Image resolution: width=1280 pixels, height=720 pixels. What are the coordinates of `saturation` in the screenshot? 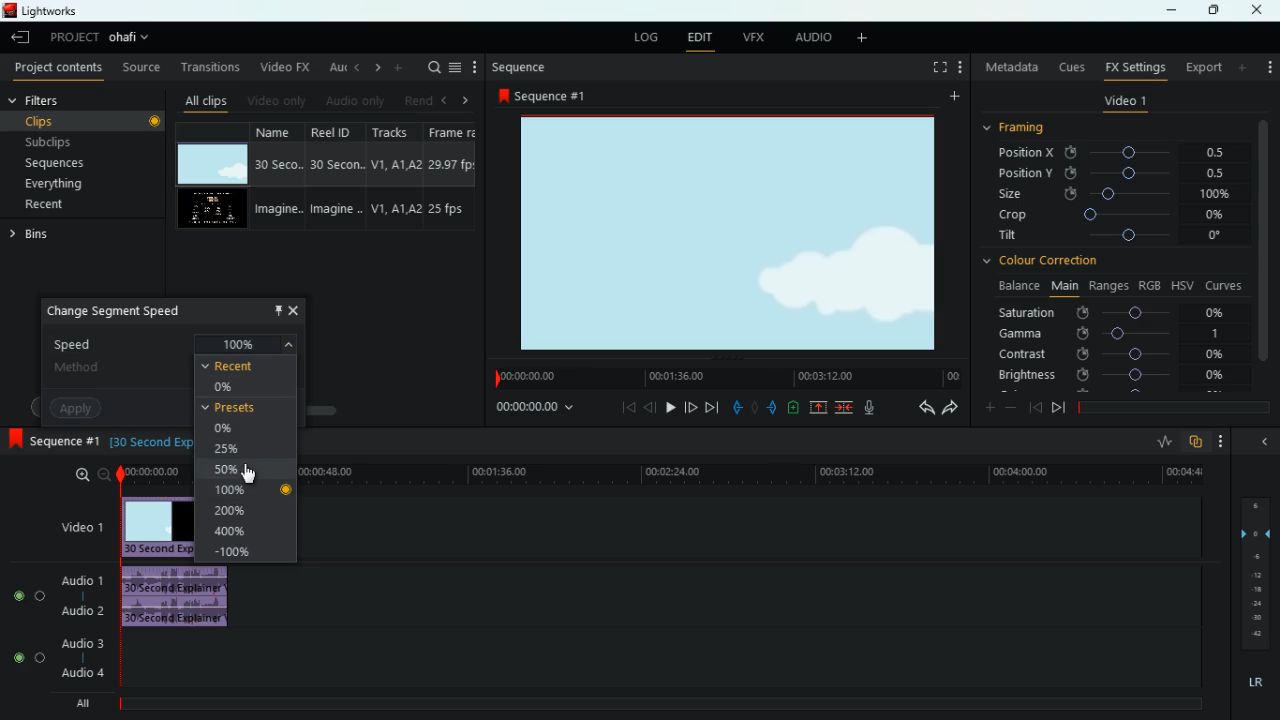 It's located at (1116, 311).